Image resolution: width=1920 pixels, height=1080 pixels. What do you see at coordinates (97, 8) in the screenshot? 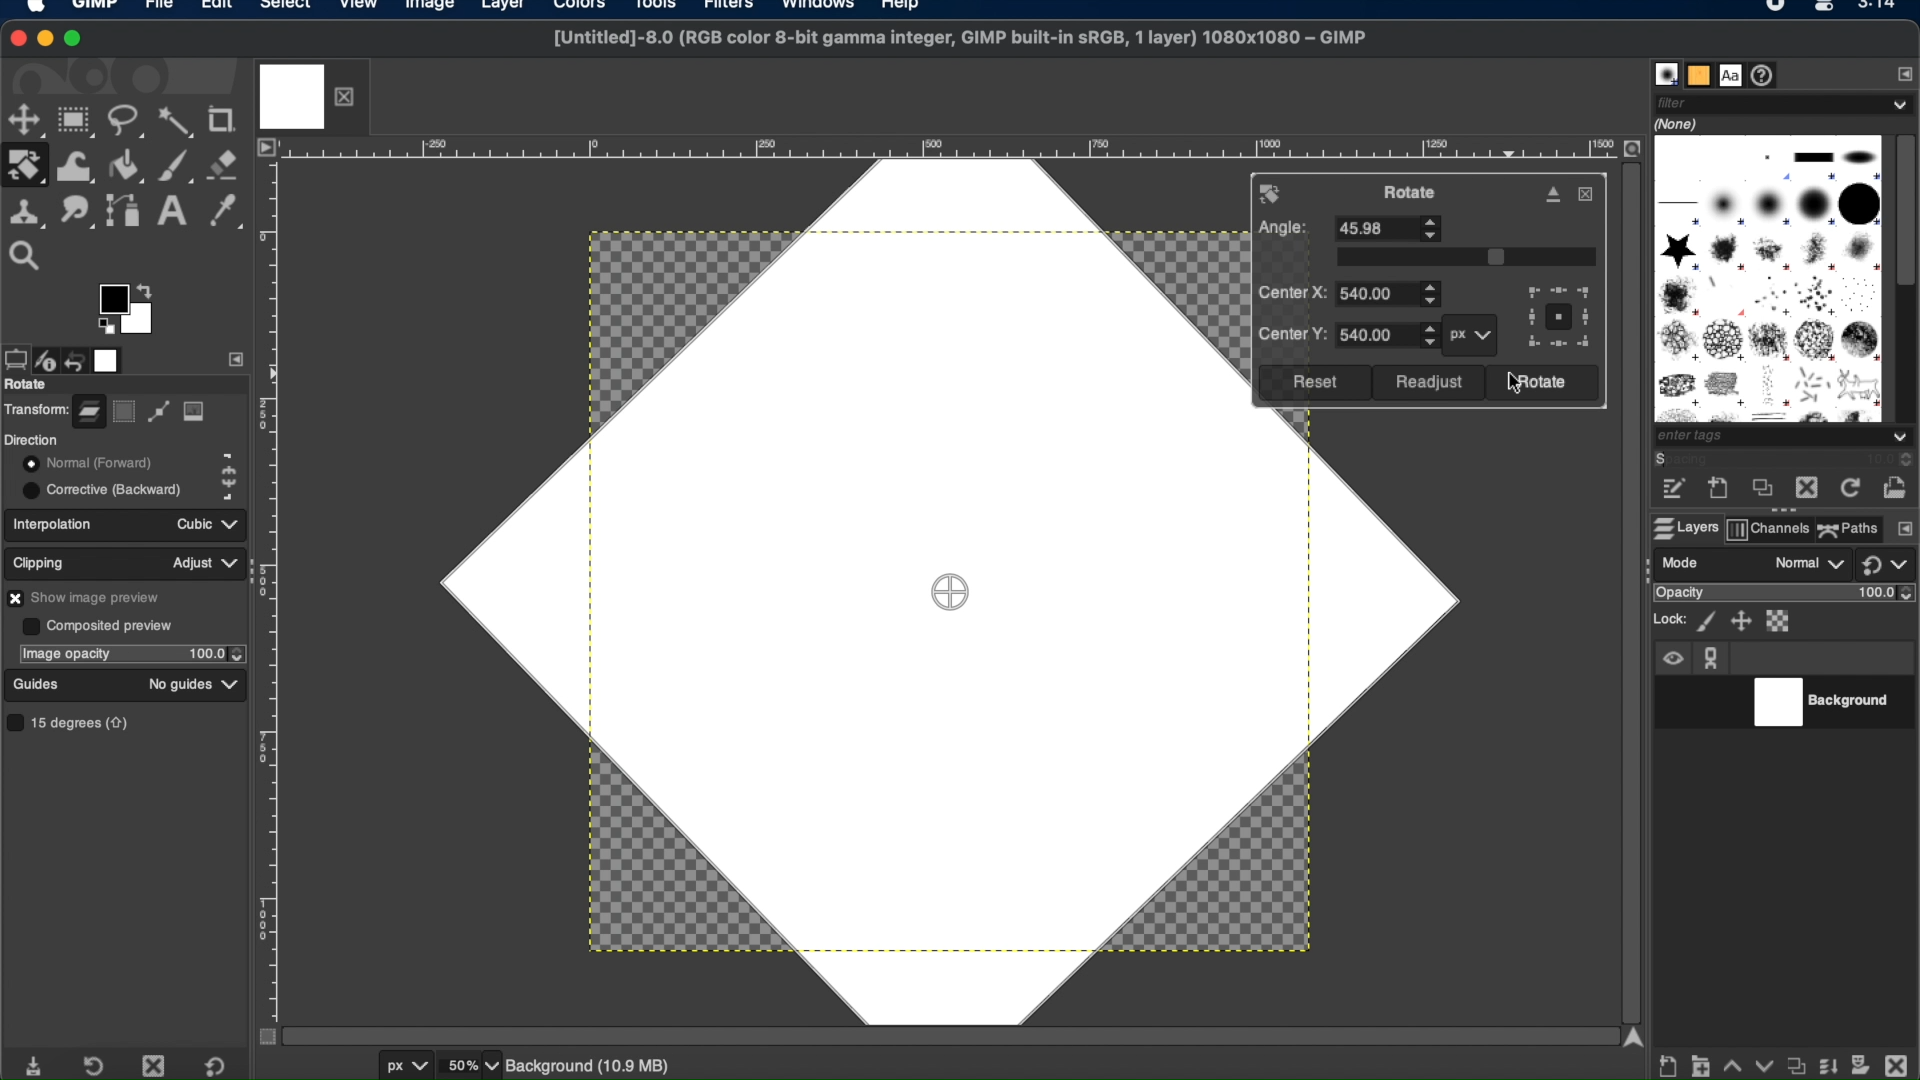
I see `GIMP` at bounding box center [97, 8].